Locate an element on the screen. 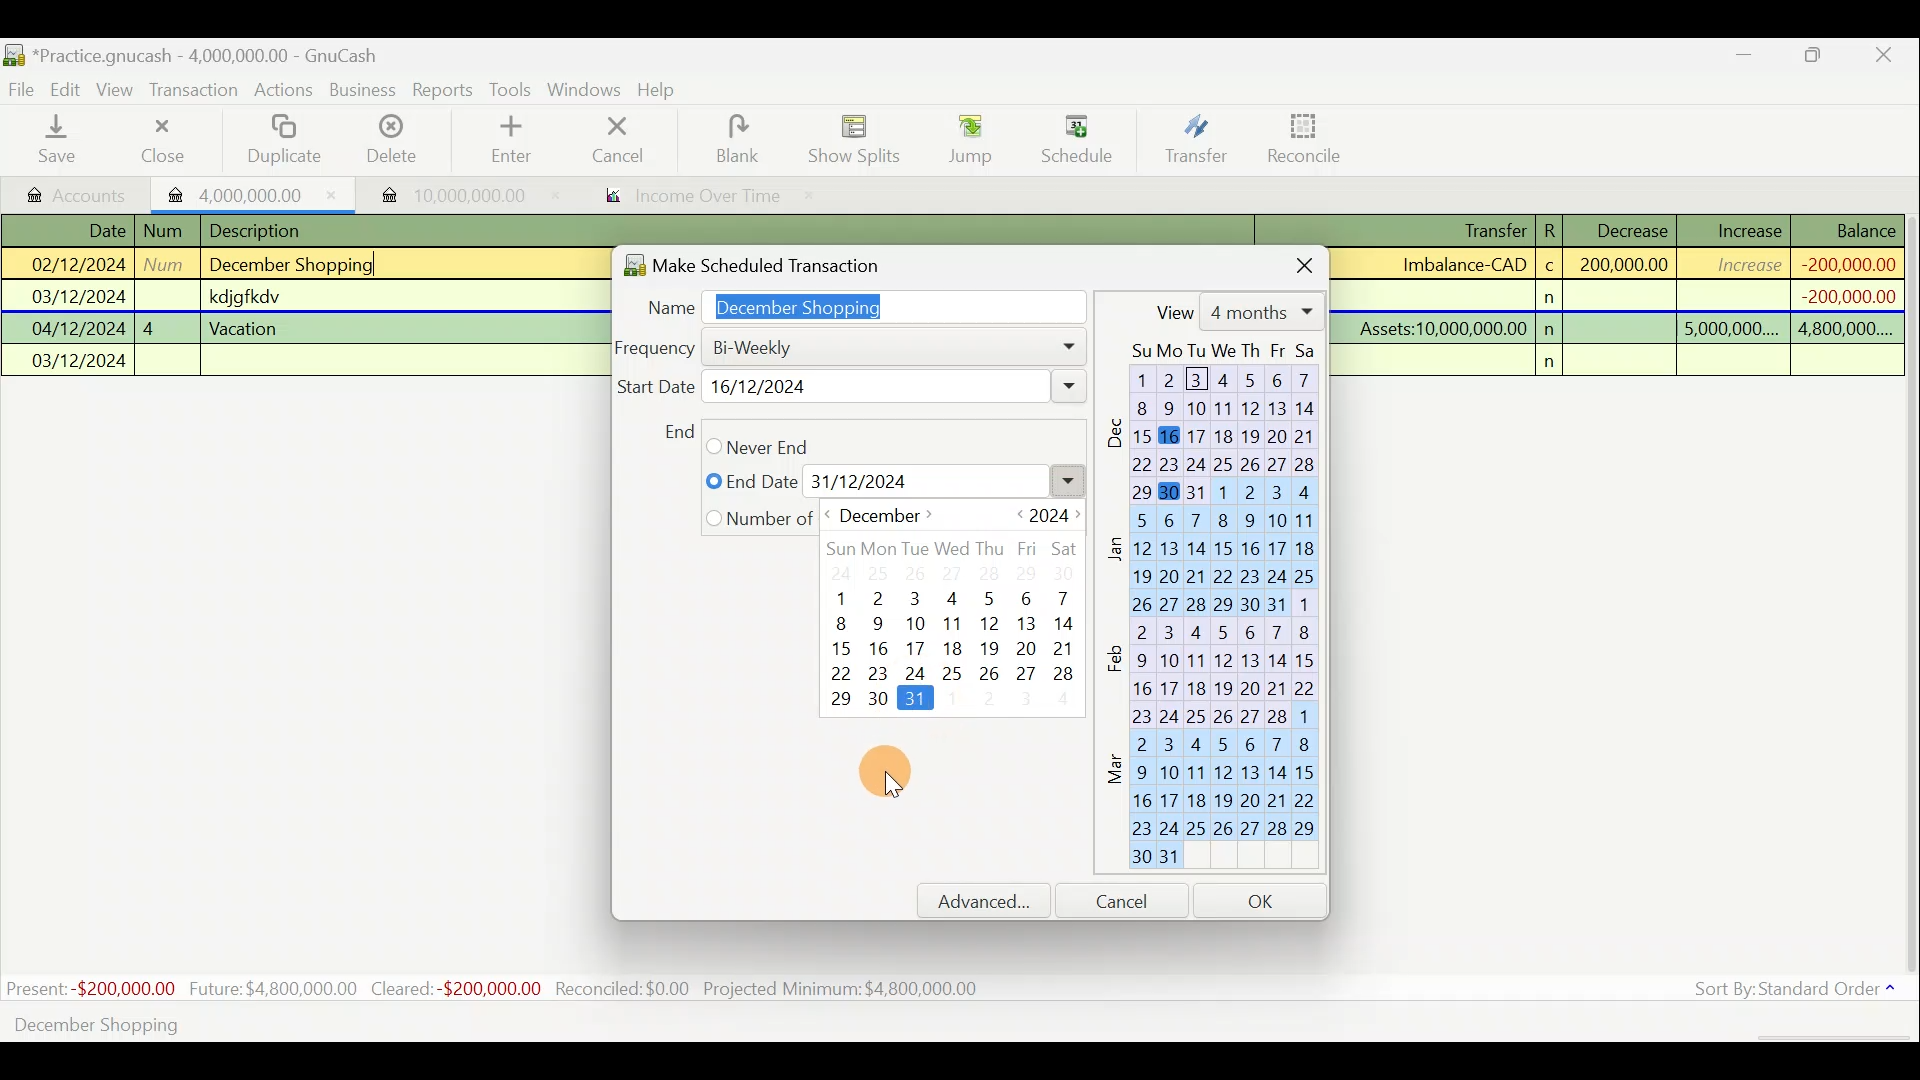 The image size is (1920, 1080). Duplicate is located at coordinates (280, 141).